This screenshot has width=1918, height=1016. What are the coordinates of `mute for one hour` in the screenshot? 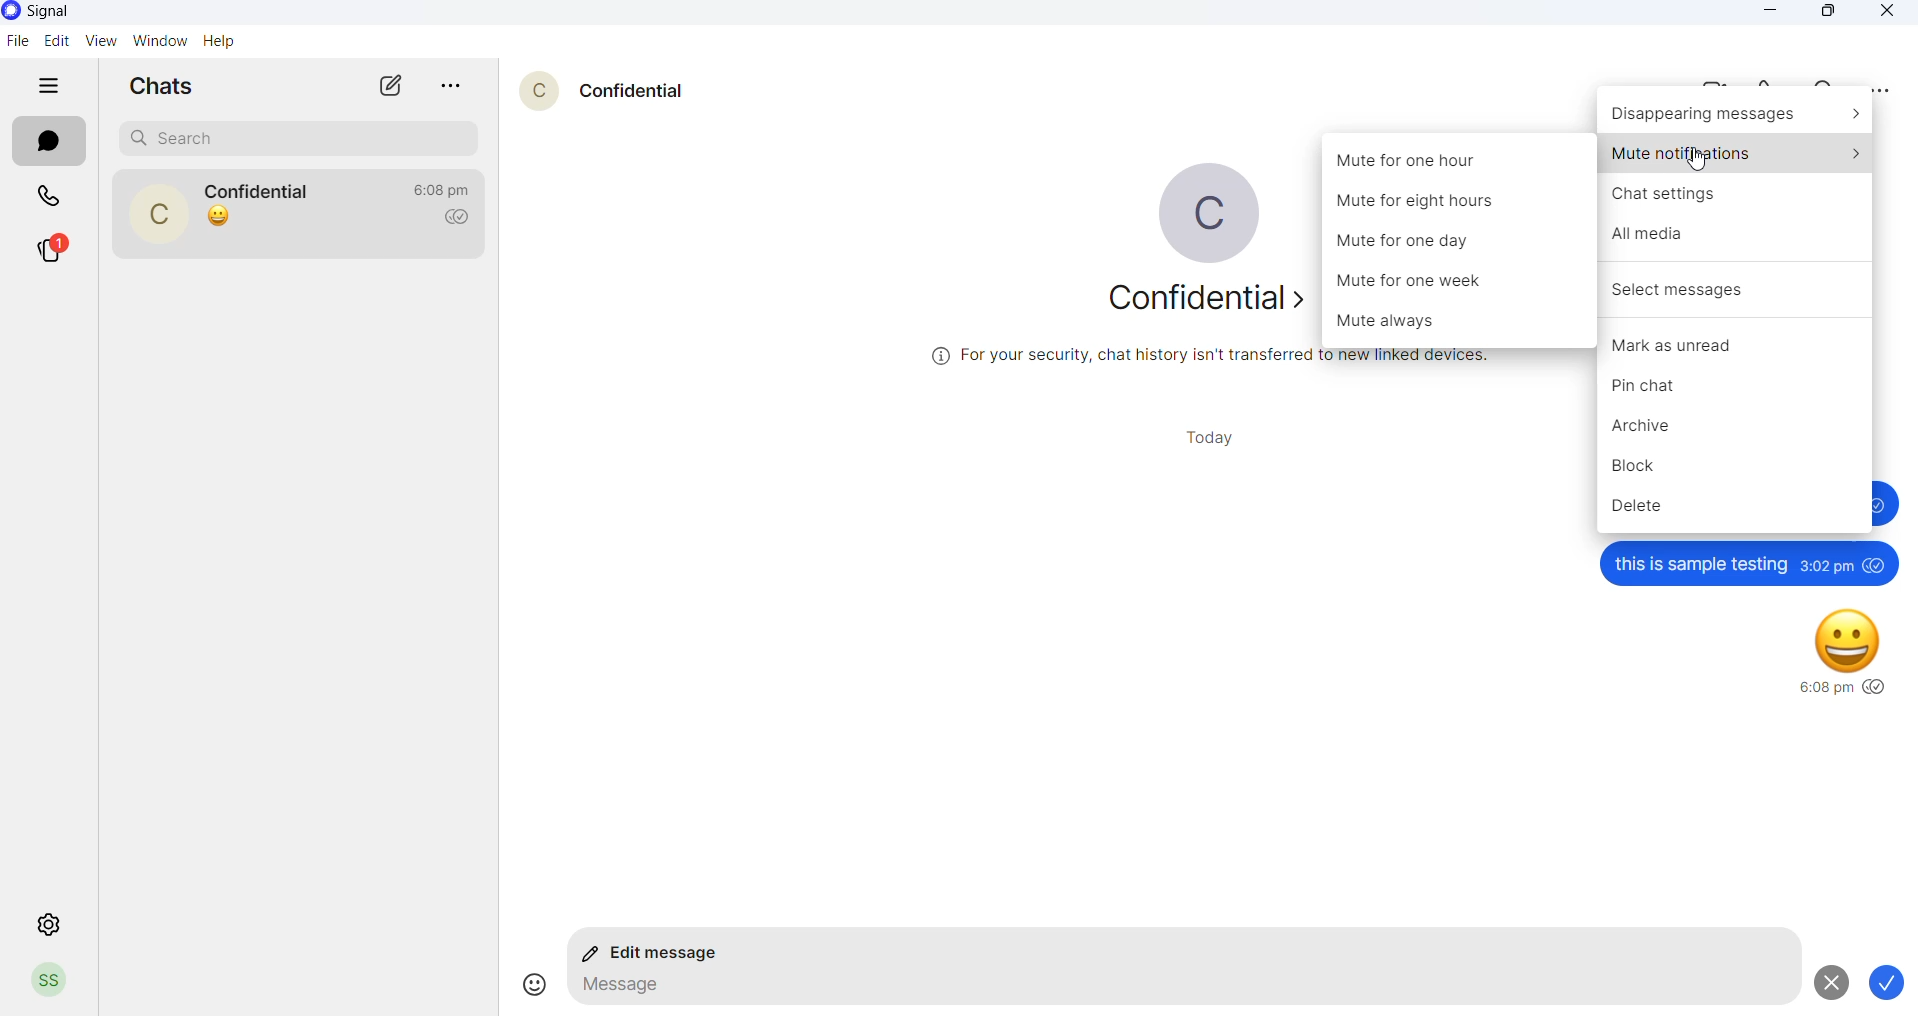 It's located at (1461, 160).